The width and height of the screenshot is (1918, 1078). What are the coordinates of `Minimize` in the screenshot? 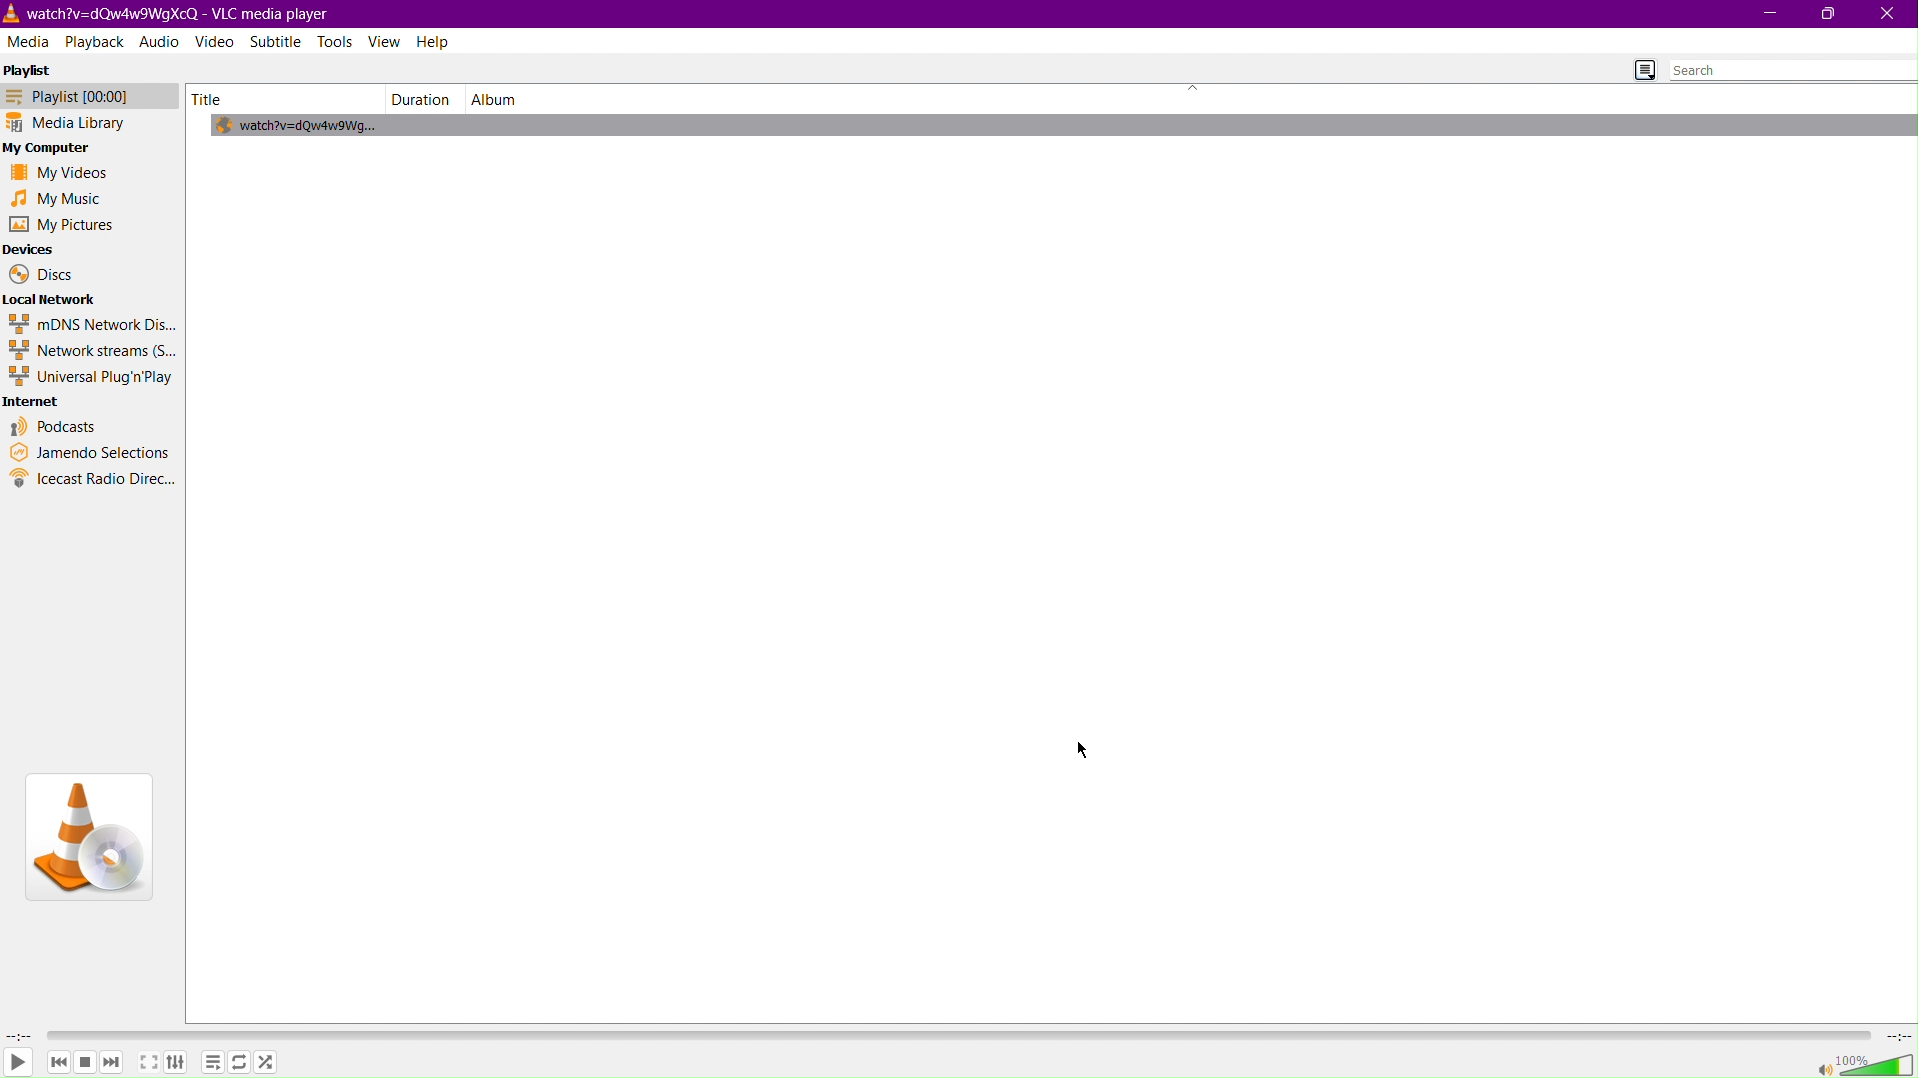 It's located at (1773, 15).